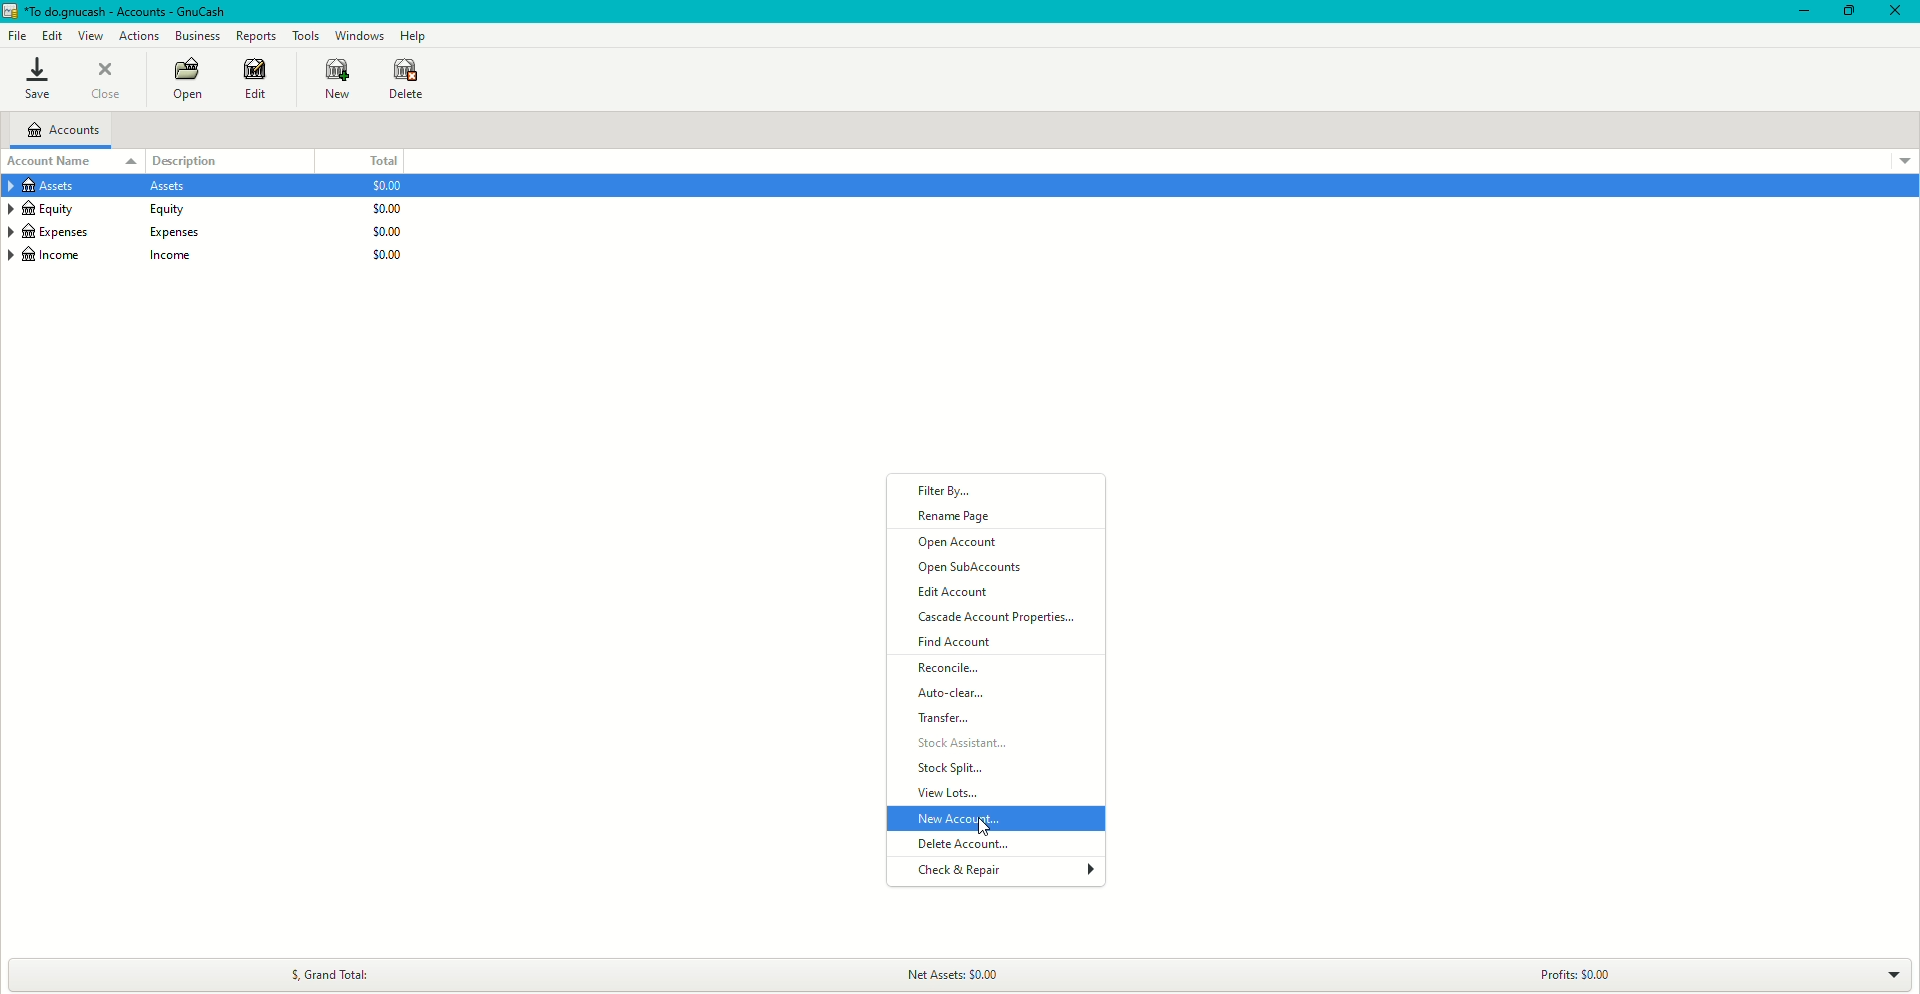 The image size is (1920, 994). What do you see at coordinates (1893, 974) in the screenshot?
I see `Drop down` at bounding box center [1893, 974].